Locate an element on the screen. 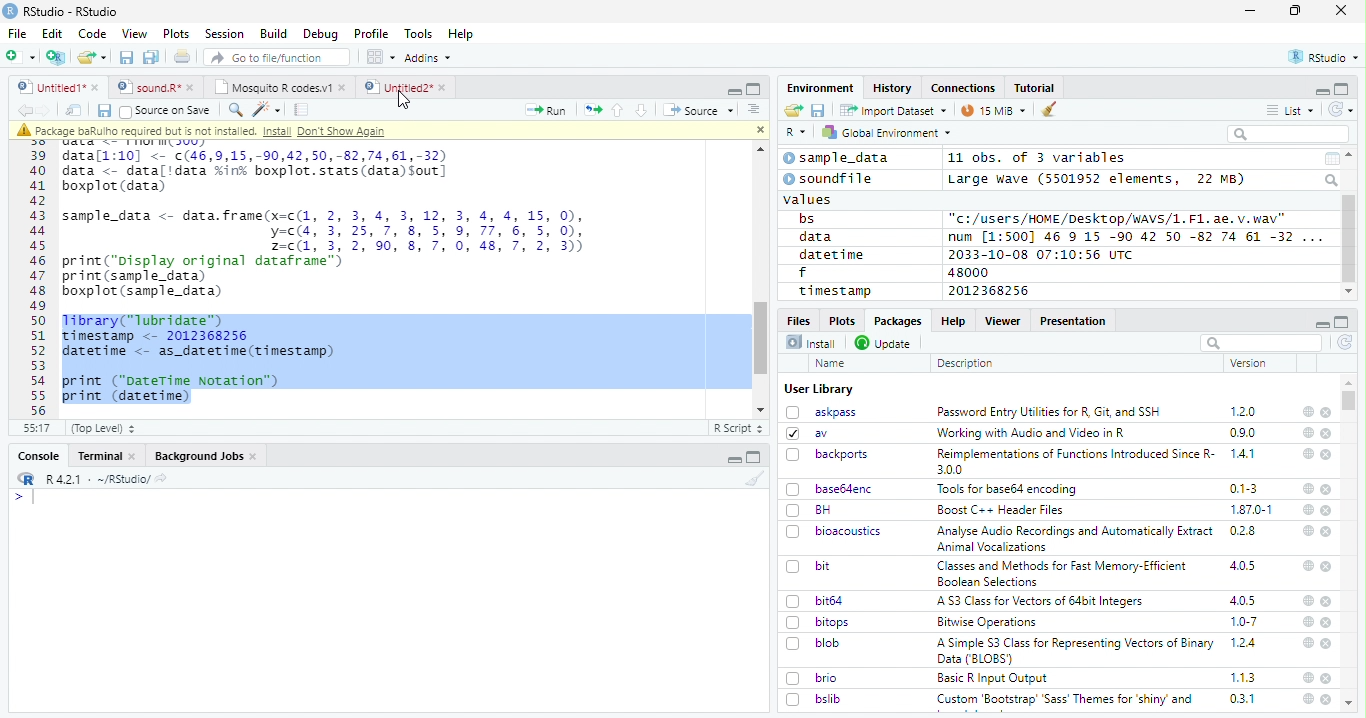 The width and height of the screenshot is (1366, 718). close is located at coordinates (1327, 623).